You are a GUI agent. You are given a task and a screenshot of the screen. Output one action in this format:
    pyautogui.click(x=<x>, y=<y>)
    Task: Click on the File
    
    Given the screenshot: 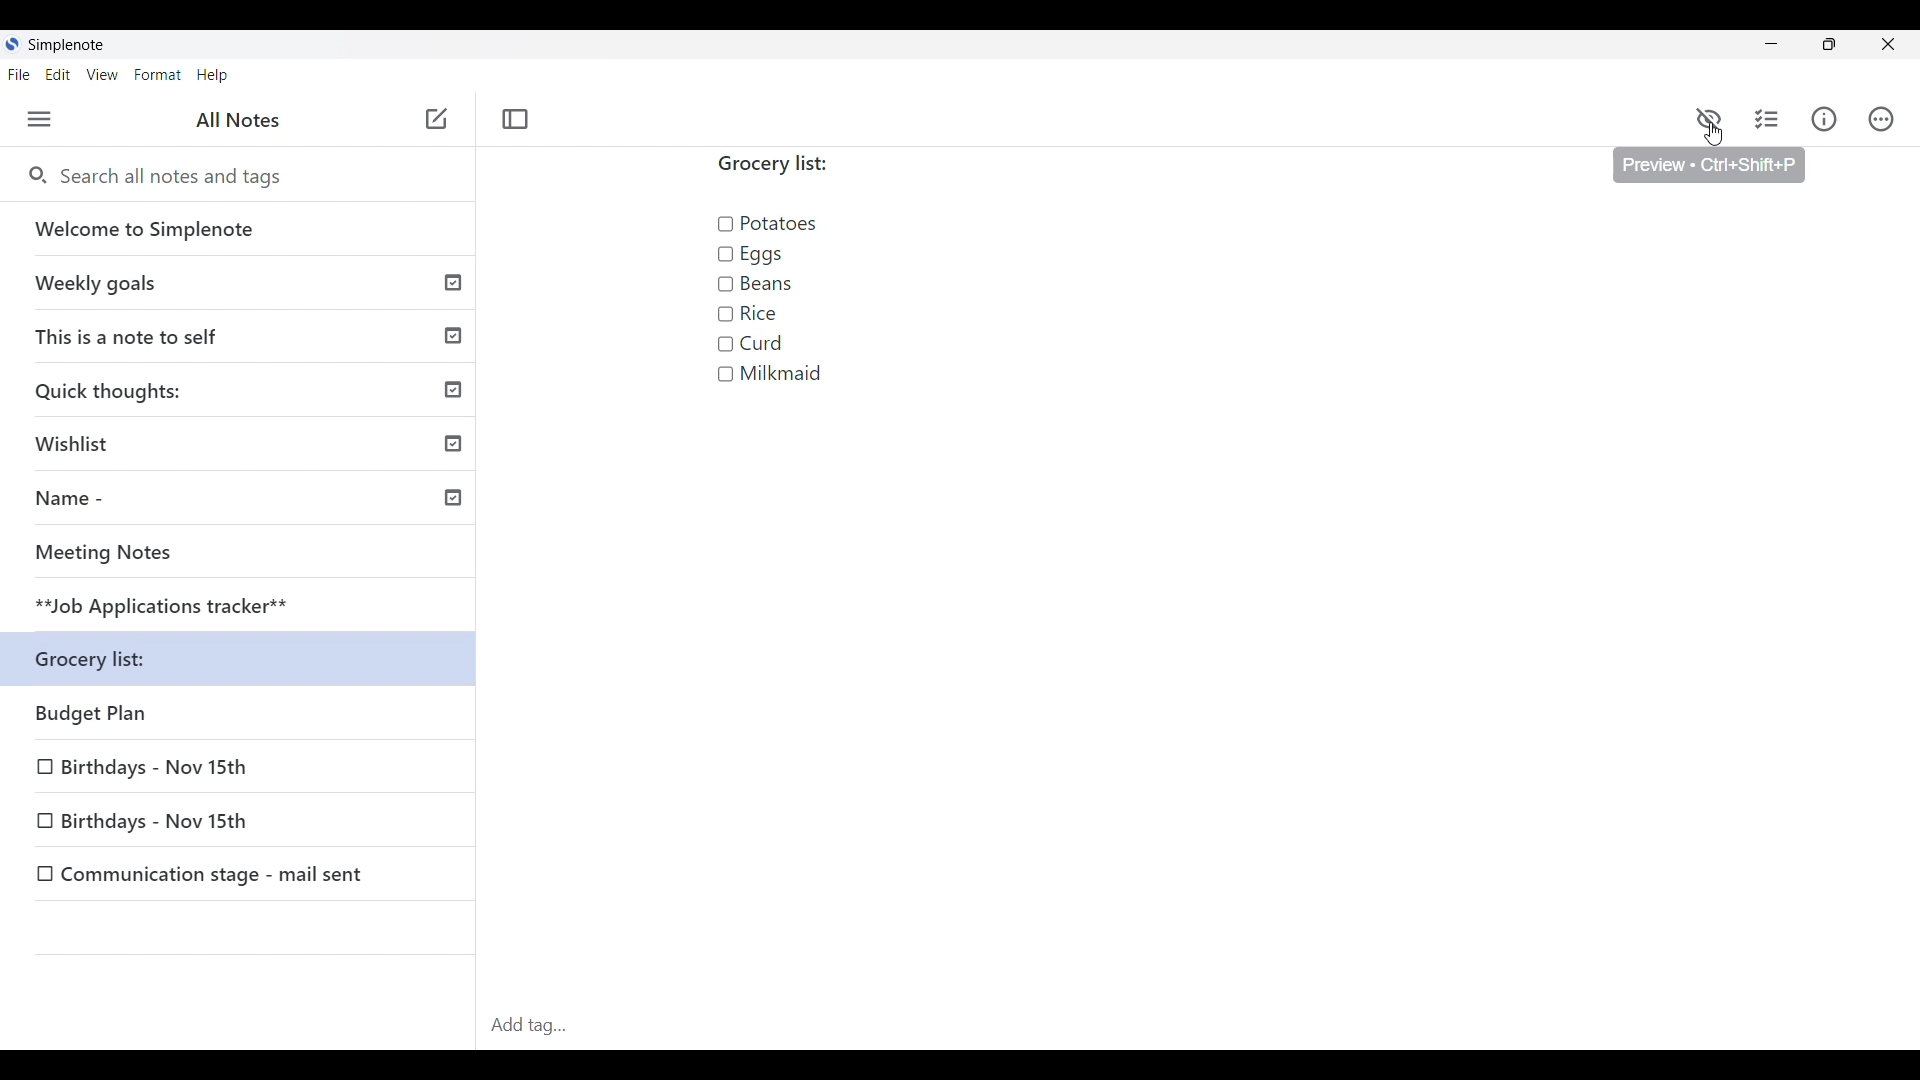 What is the action you would take?
    pyautogui.click(x=19, y=74)
    